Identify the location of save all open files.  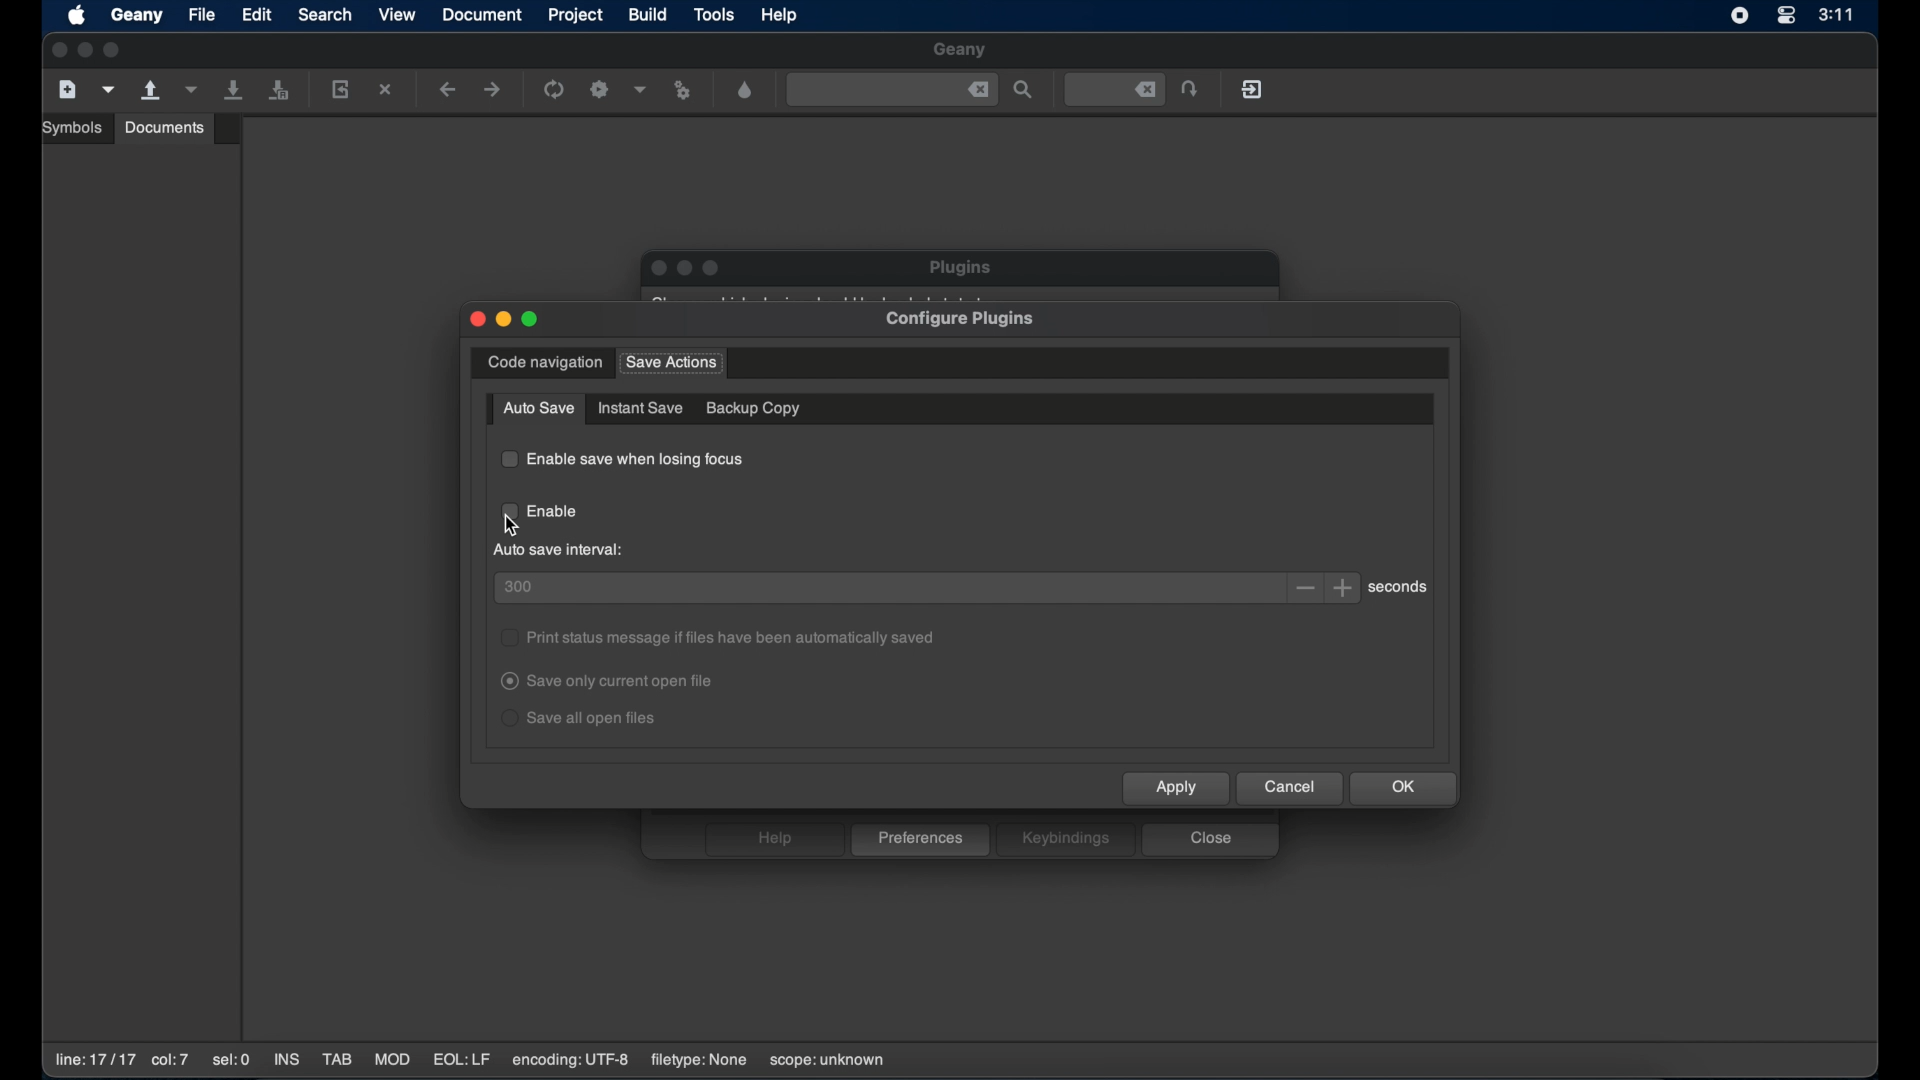
(279, 91).